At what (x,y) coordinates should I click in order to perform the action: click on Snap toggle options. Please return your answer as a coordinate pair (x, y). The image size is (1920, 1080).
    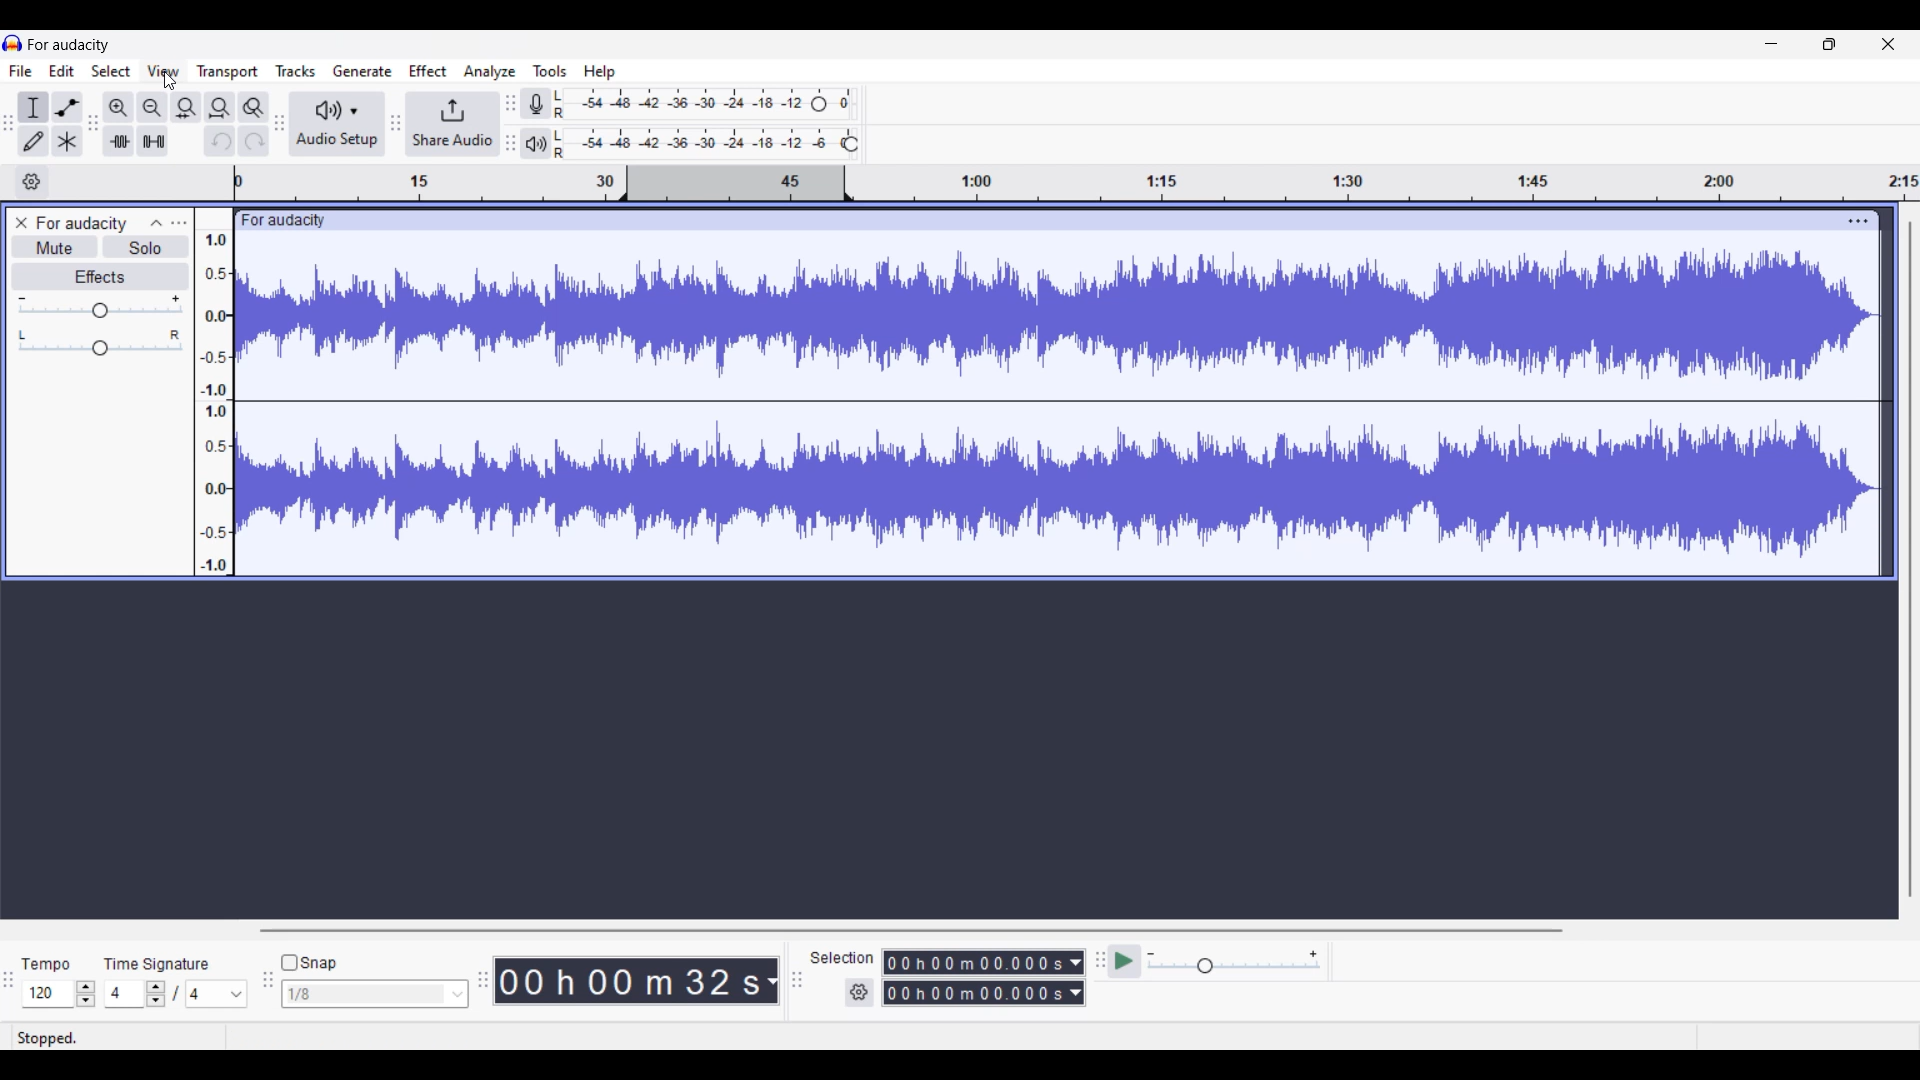
    Looking at the image, I should click on (374, 992).